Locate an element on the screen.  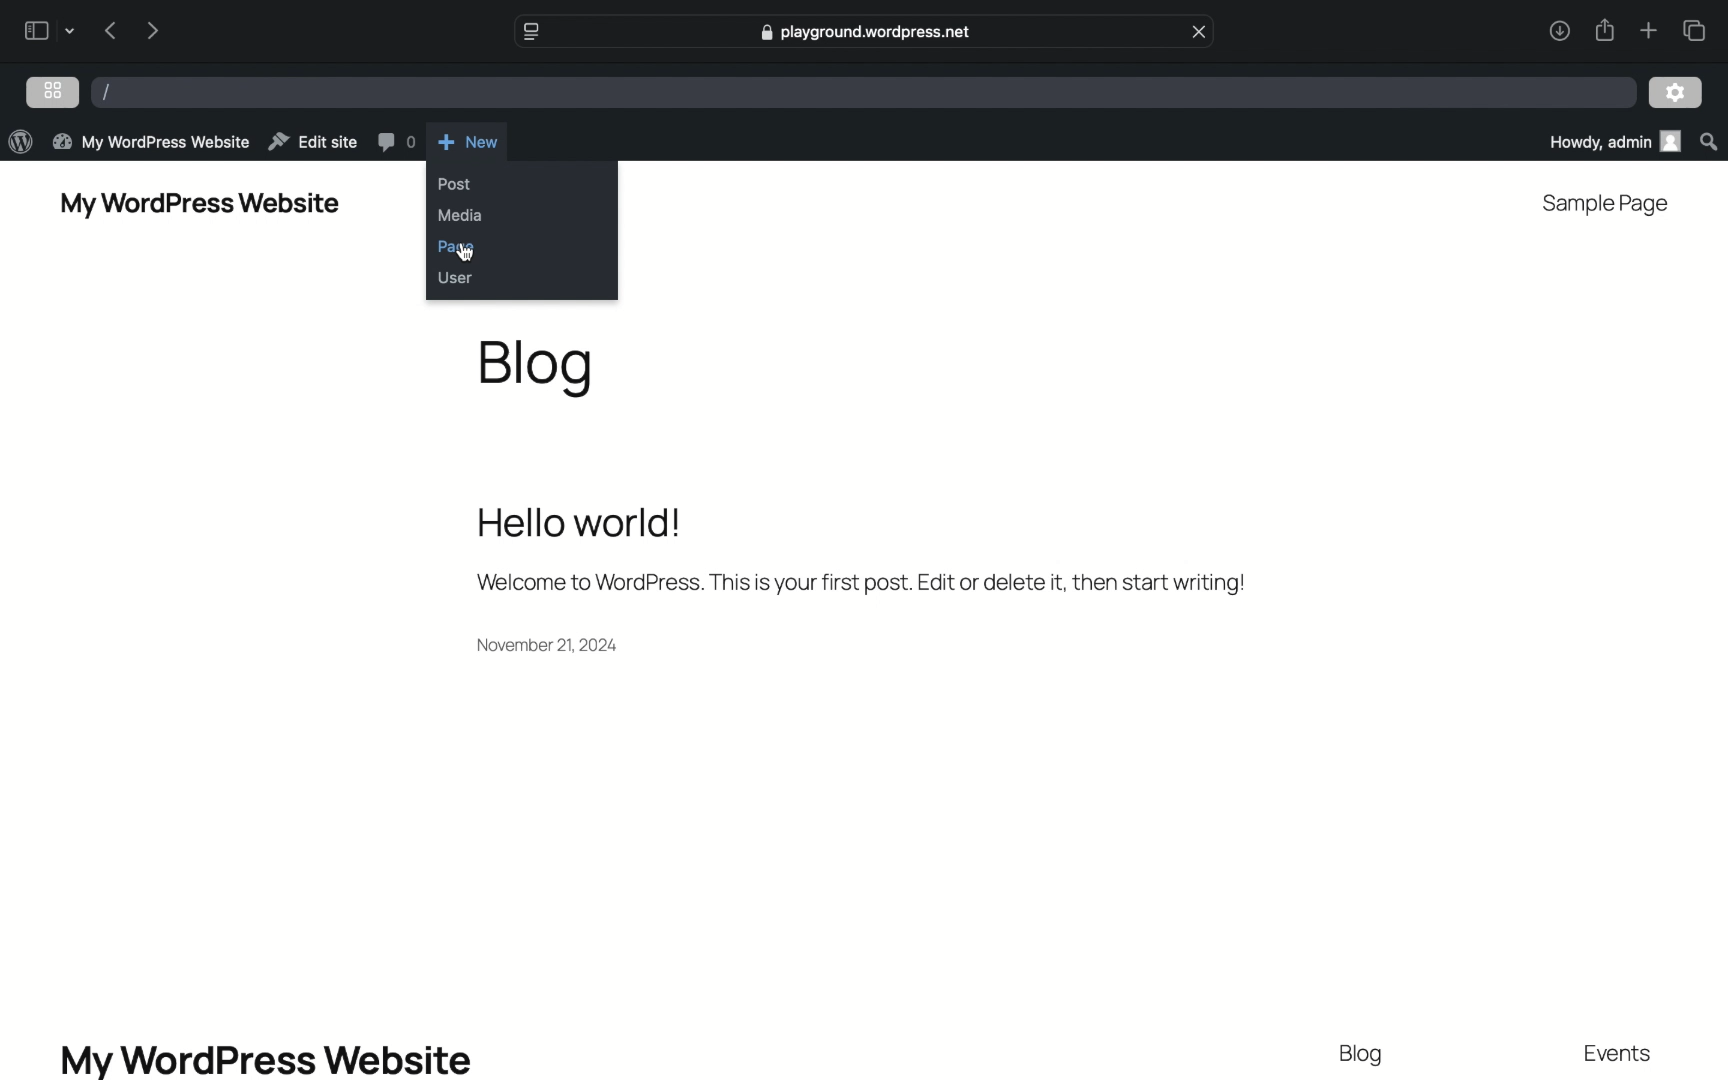
previous page is located at coordinates (111, 32).